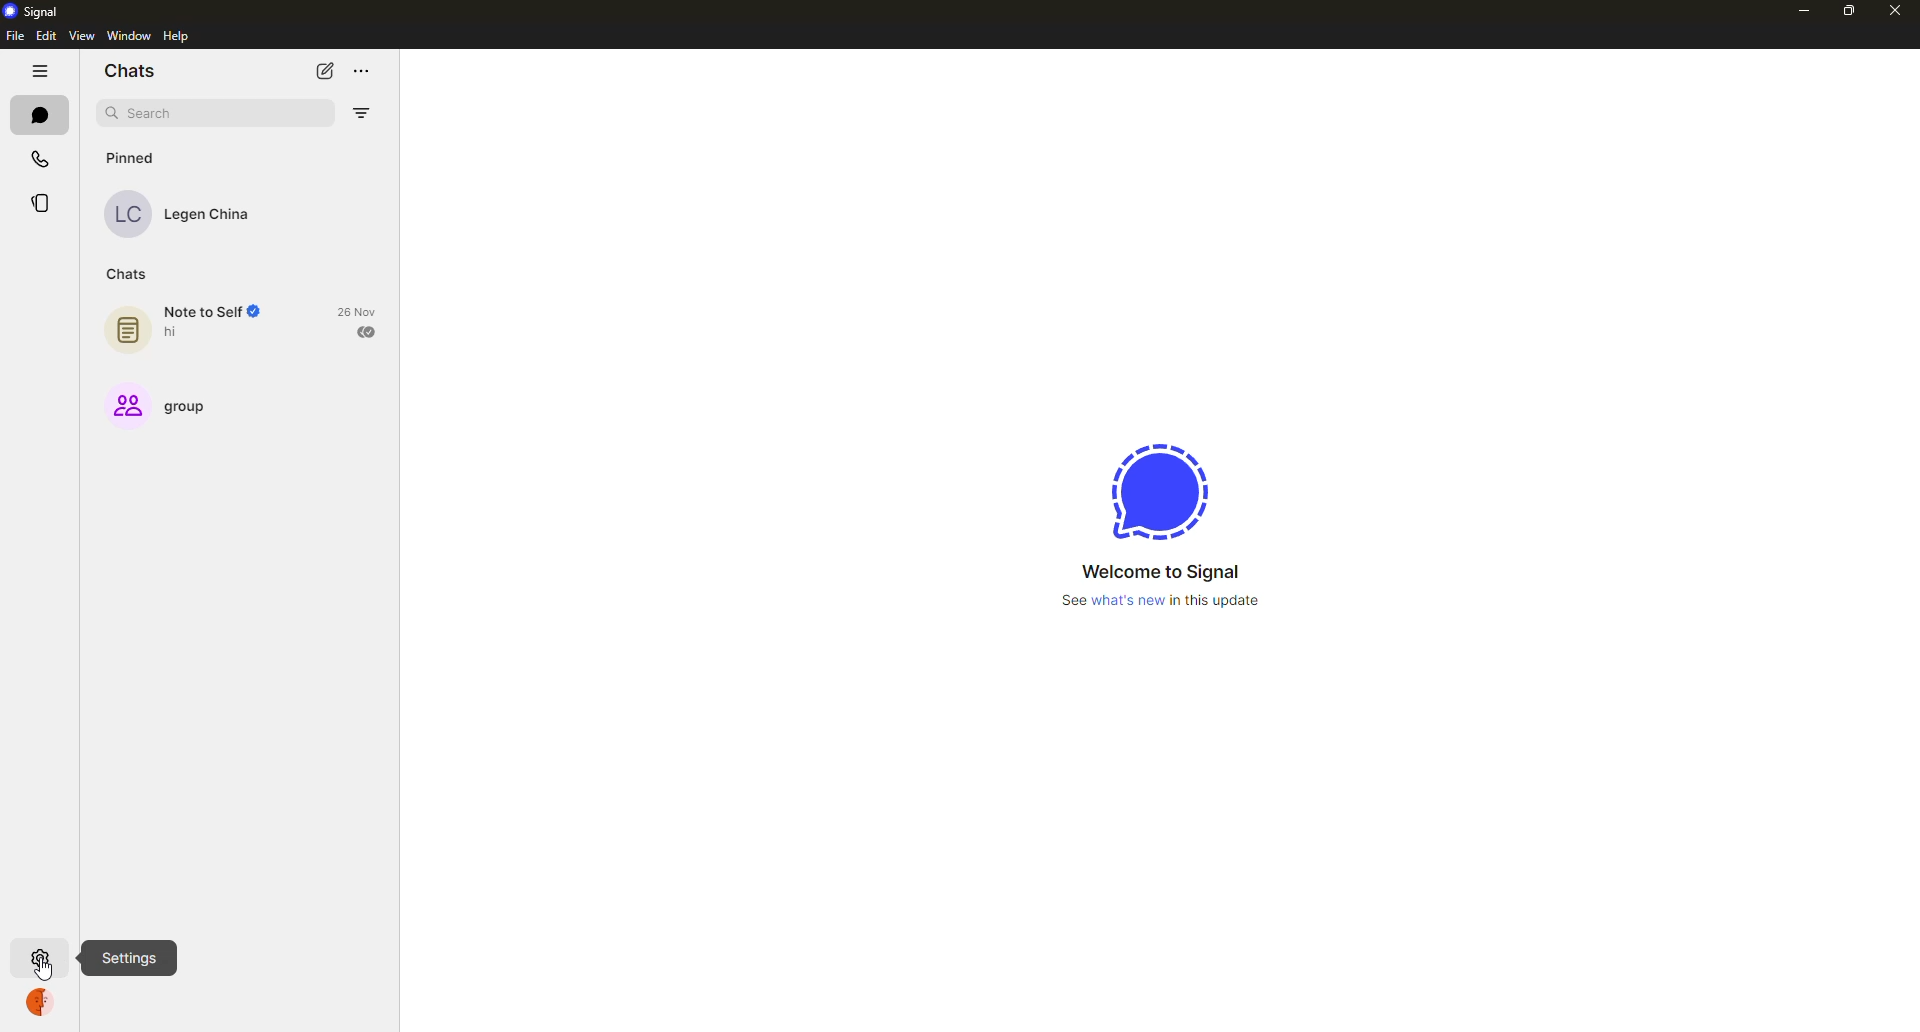  What do you see at coordinates (1801, 10) in the screenshot?
I see `minimize` at bounding box center [1801, 10].